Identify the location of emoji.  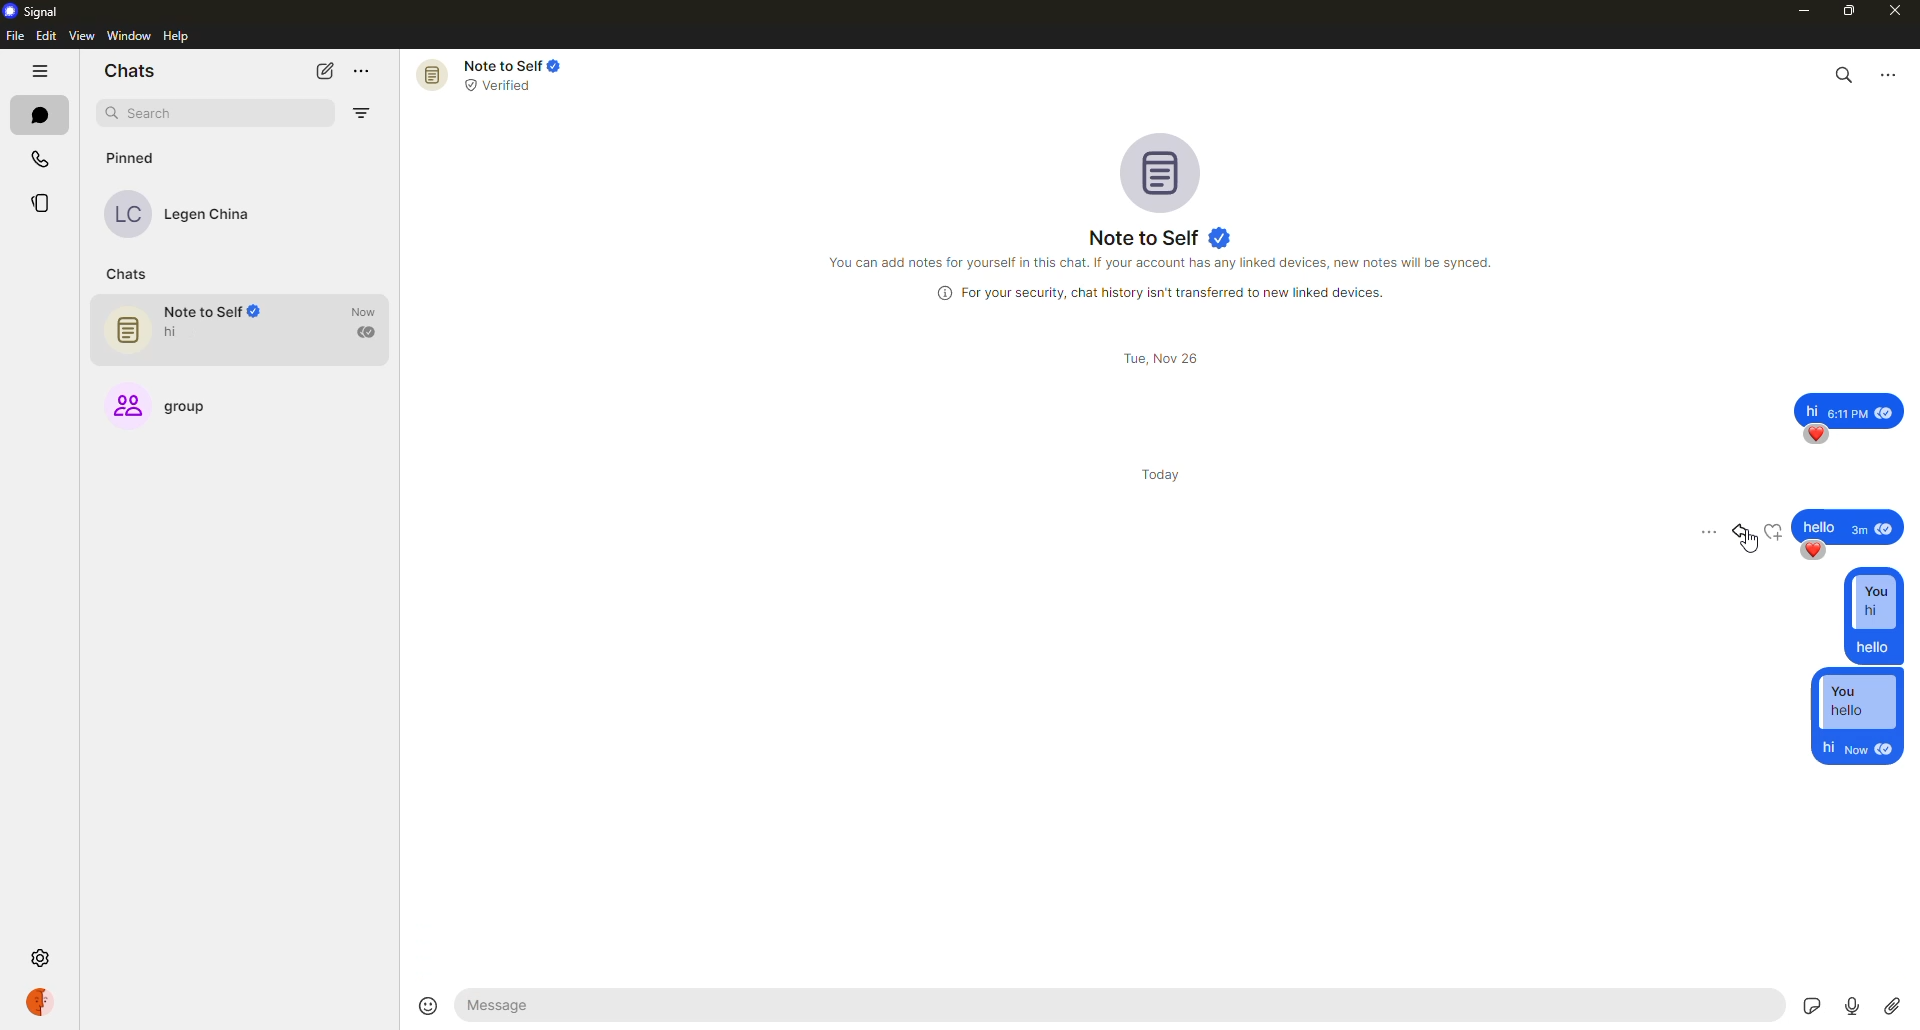
(428, 1004).